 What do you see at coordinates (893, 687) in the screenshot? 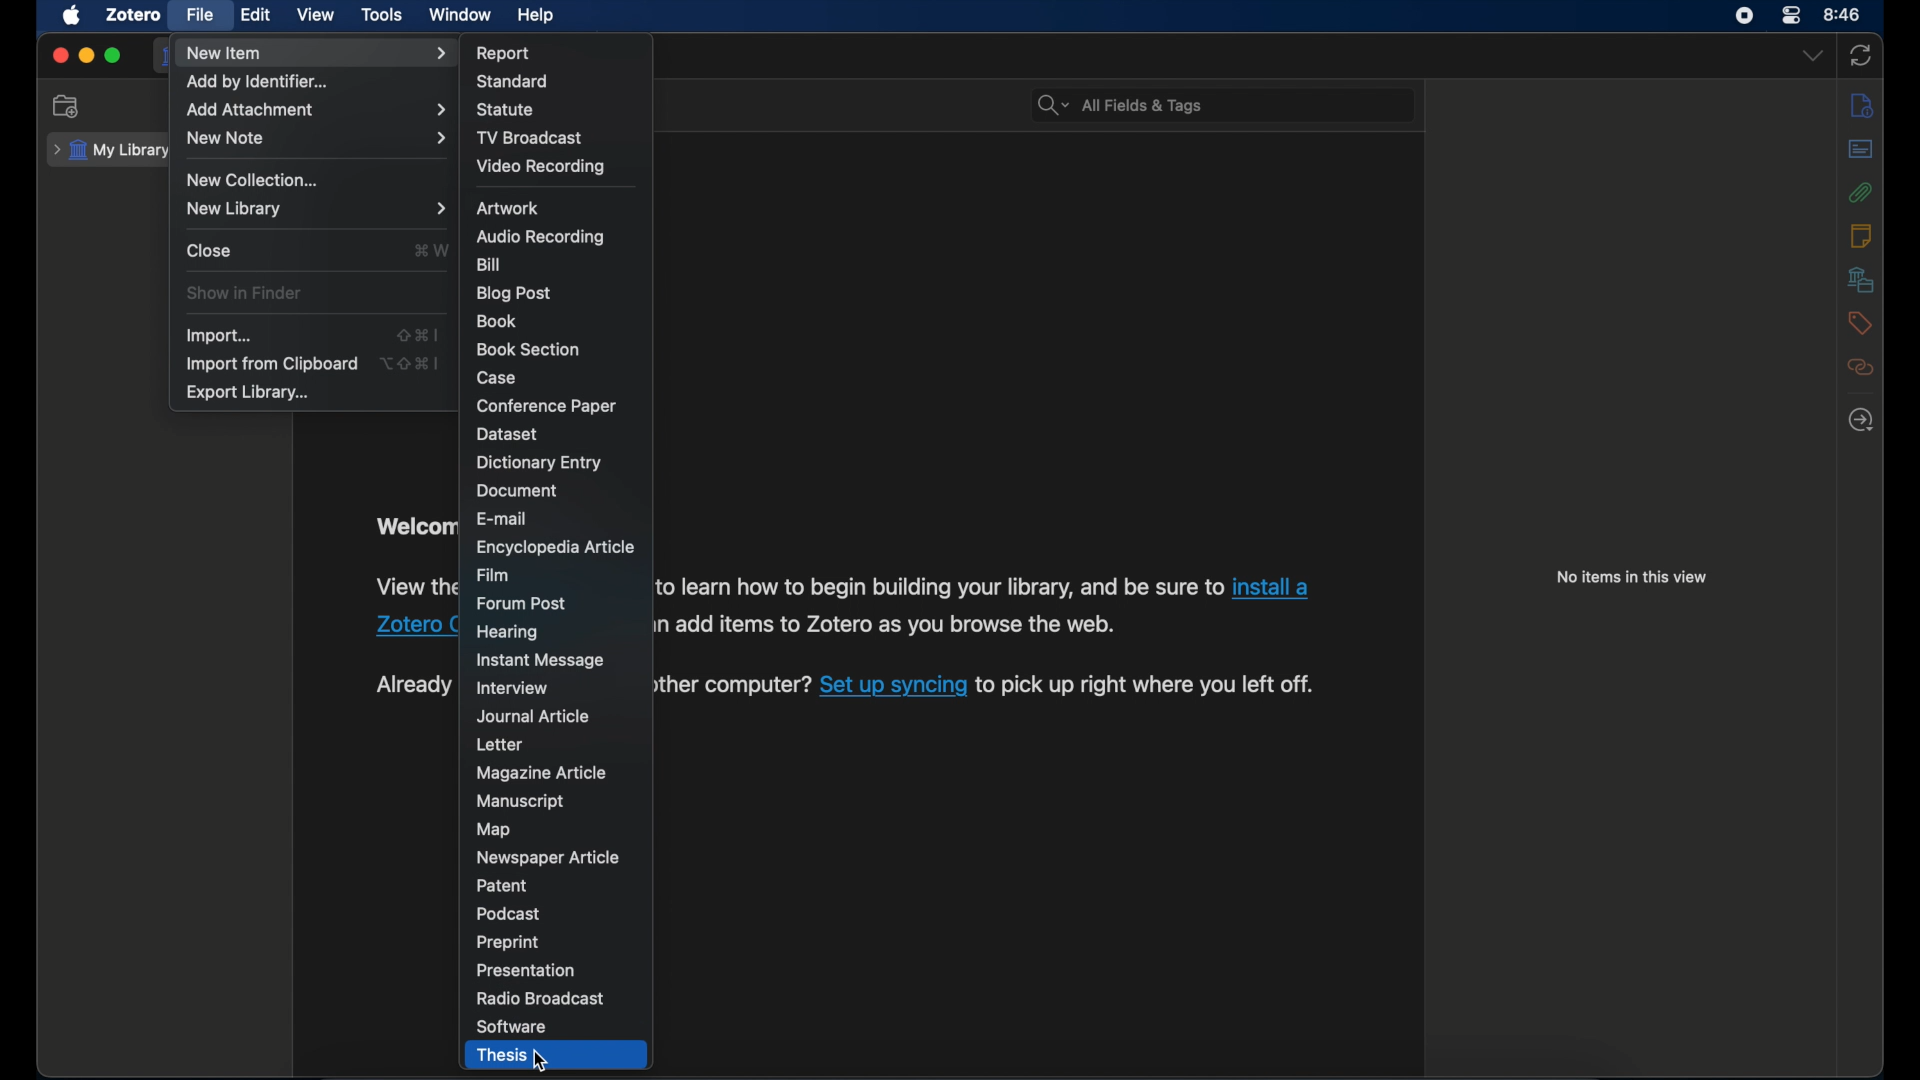
I see `sync link` at bounding box center [893, 687].